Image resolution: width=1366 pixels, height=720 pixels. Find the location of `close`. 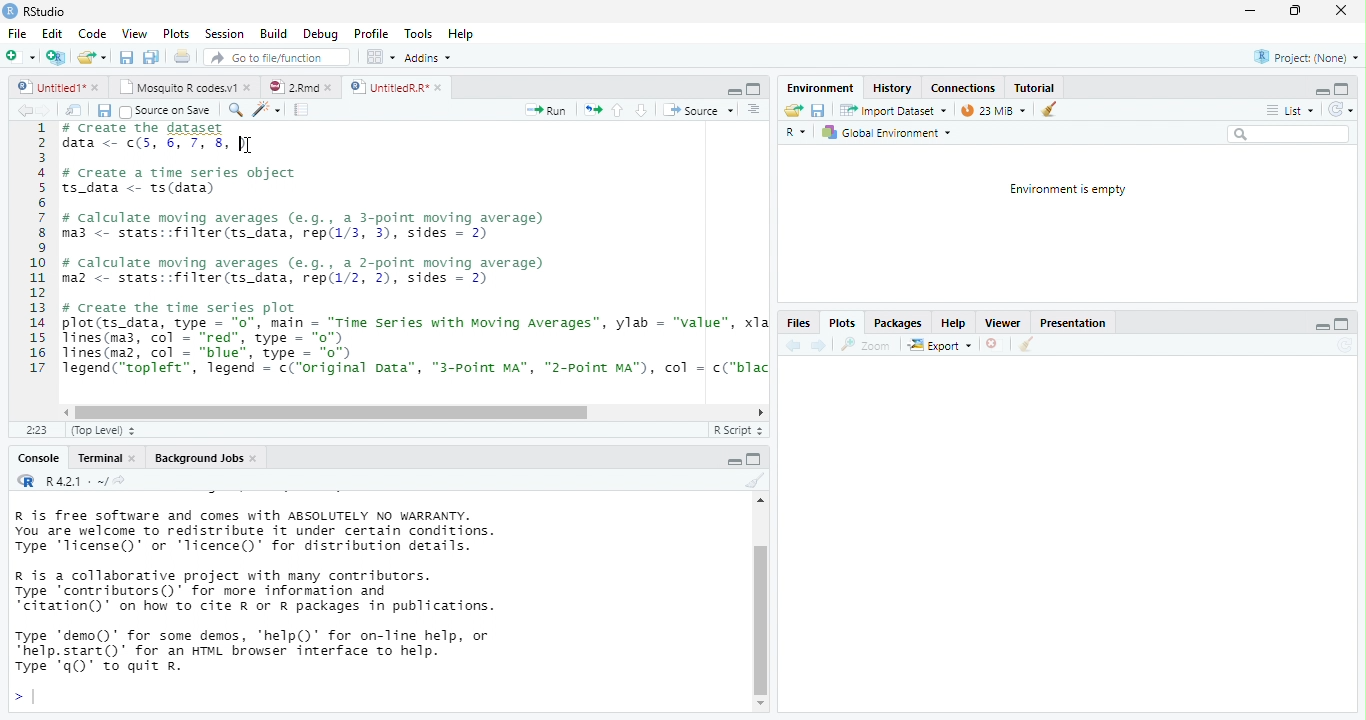

close is located at coordinates (441, 88).